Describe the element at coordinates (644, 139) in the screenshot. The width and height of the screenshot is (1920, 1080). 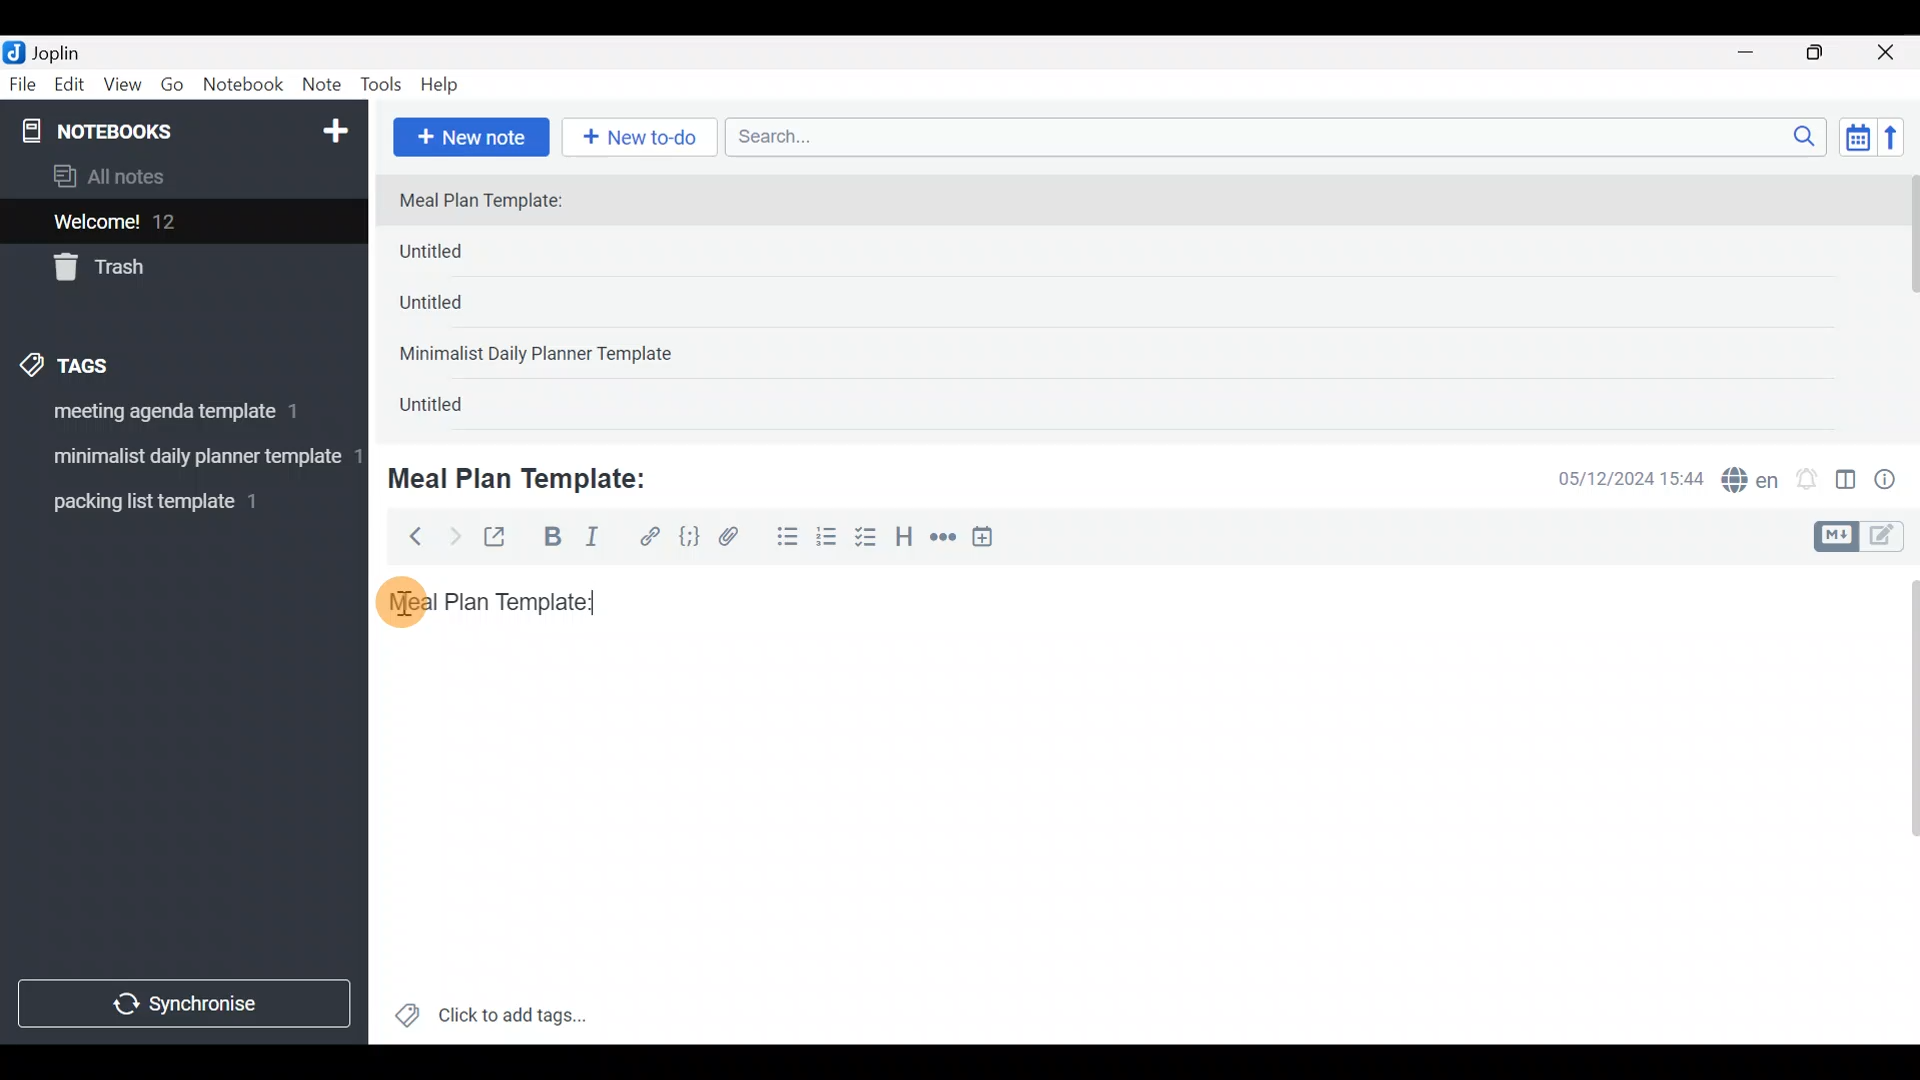
I see `New to-do` at that location.